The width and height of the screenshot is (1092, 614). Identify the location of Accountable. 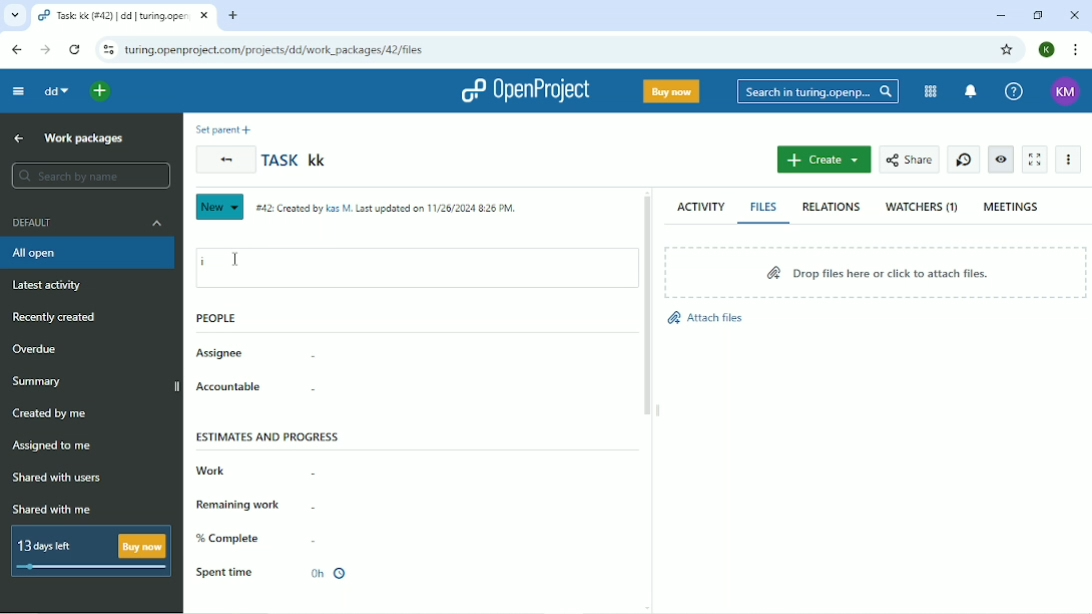
(257, 389).